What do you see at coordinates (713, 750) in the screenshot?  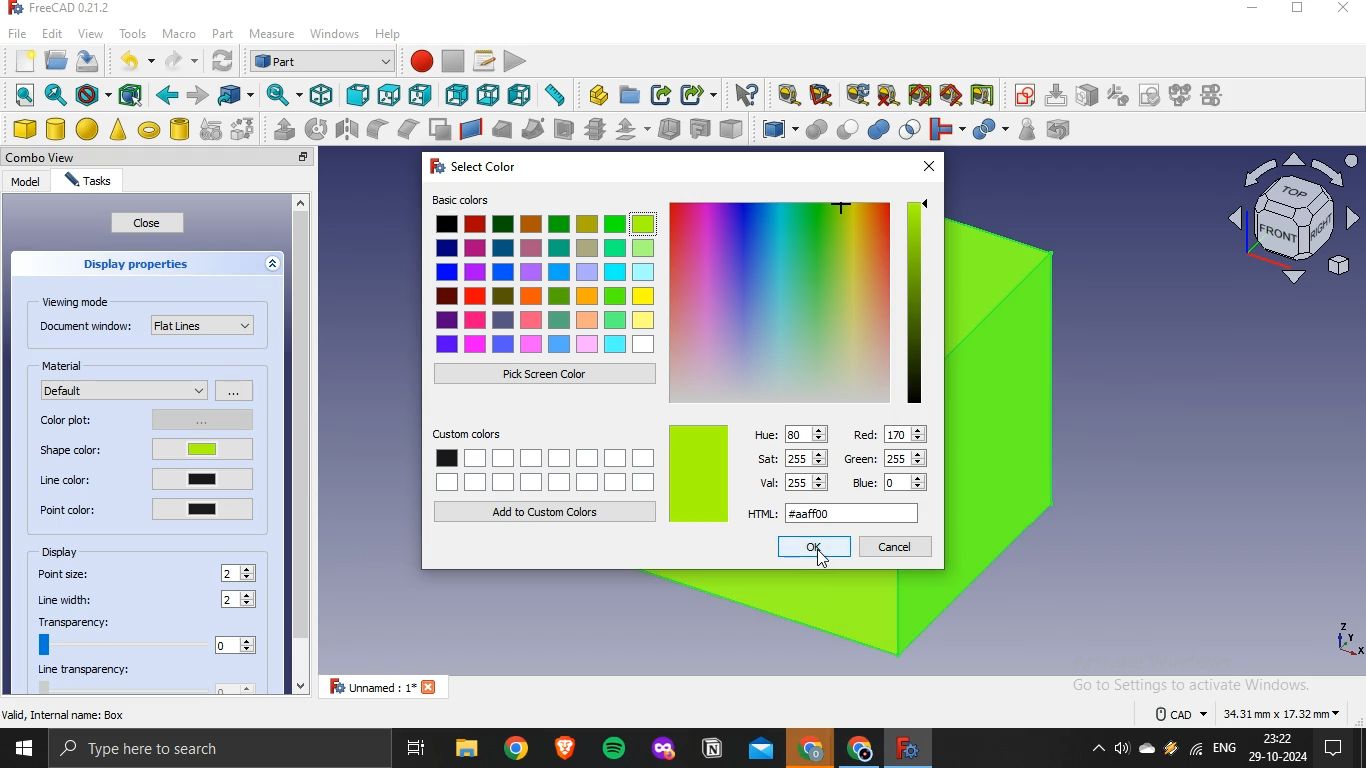 I see `notion` at bounding box center [713, 750].